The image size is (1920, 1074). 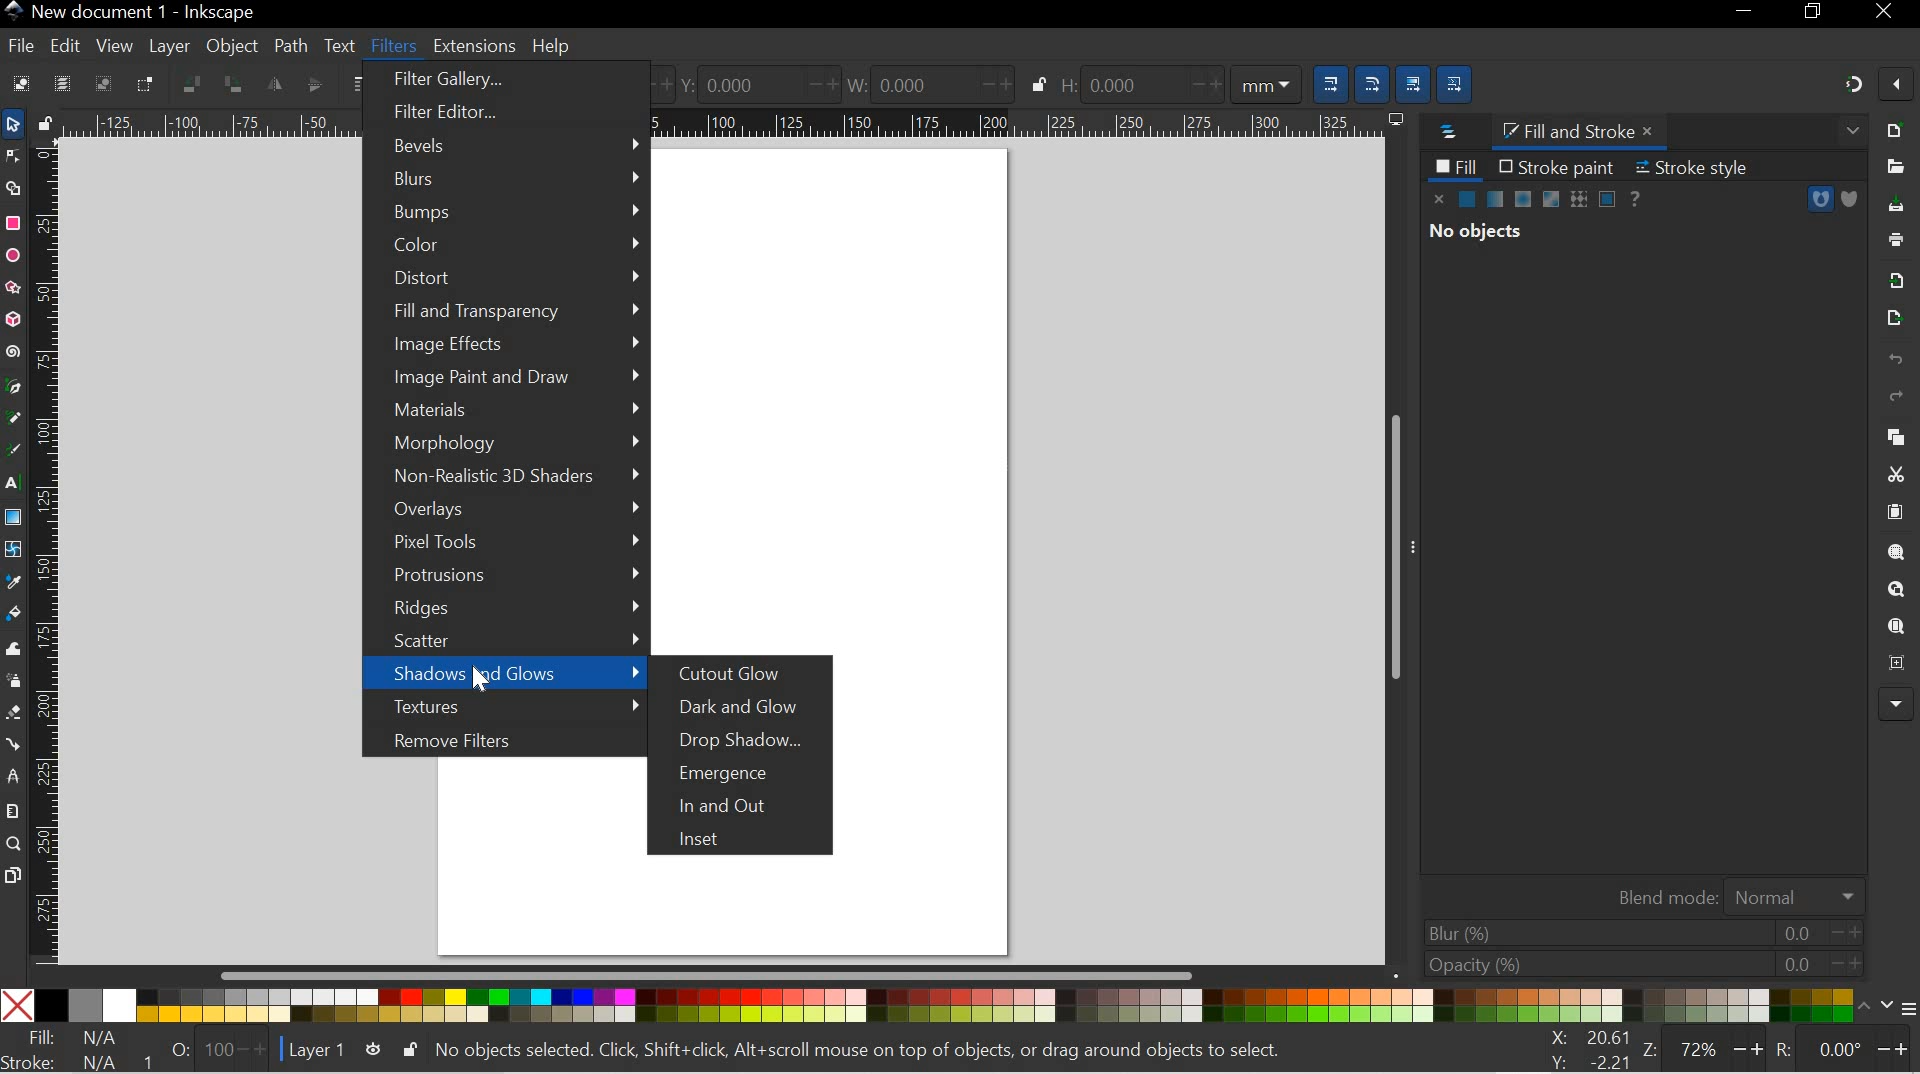 I want to click on IMAGE EFFECTS, so click(x=511, y=345).